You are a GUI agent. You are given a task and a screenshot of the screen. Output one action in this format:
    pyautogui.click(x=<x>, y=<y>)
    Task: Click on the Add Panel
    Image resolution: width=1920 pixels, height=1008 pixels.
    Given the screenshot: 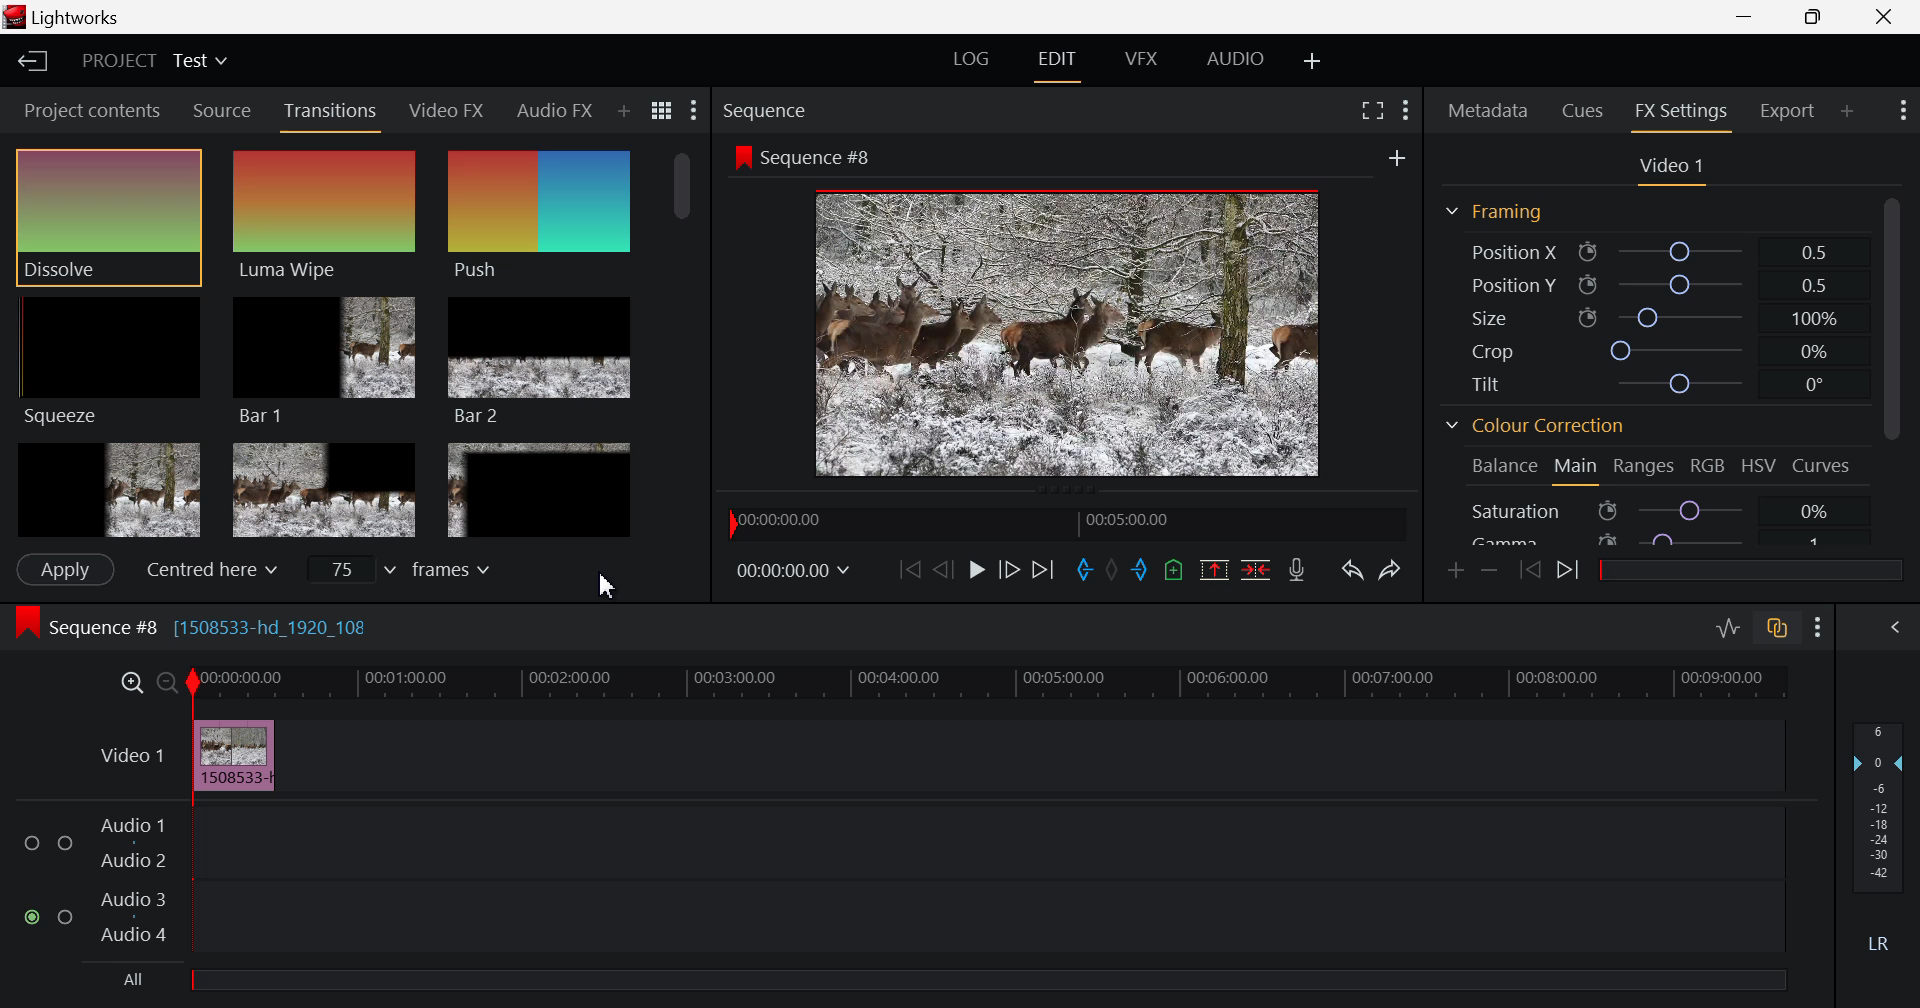 What is the action you would take?
    pyautogui.click(x=623, y=107)
    